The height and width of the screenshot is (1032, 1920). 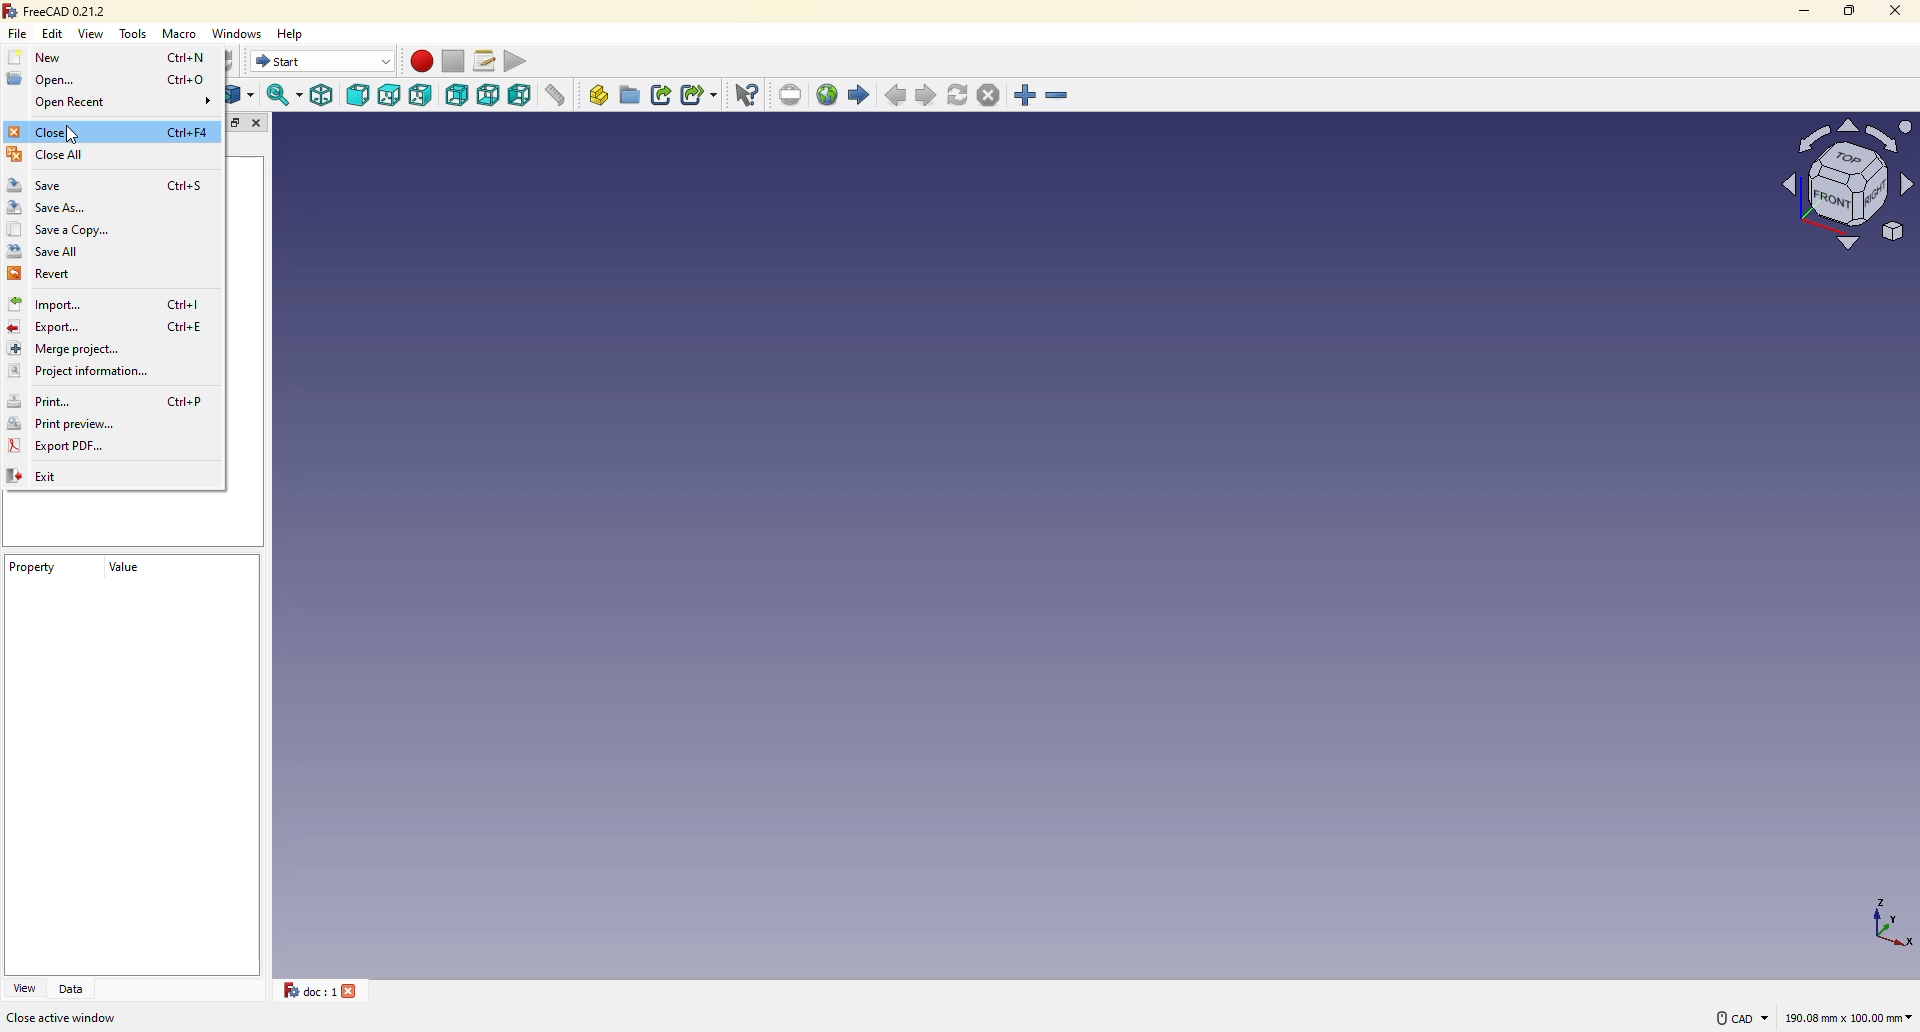 I want to click on make sub link, so click(x=699, y=97).